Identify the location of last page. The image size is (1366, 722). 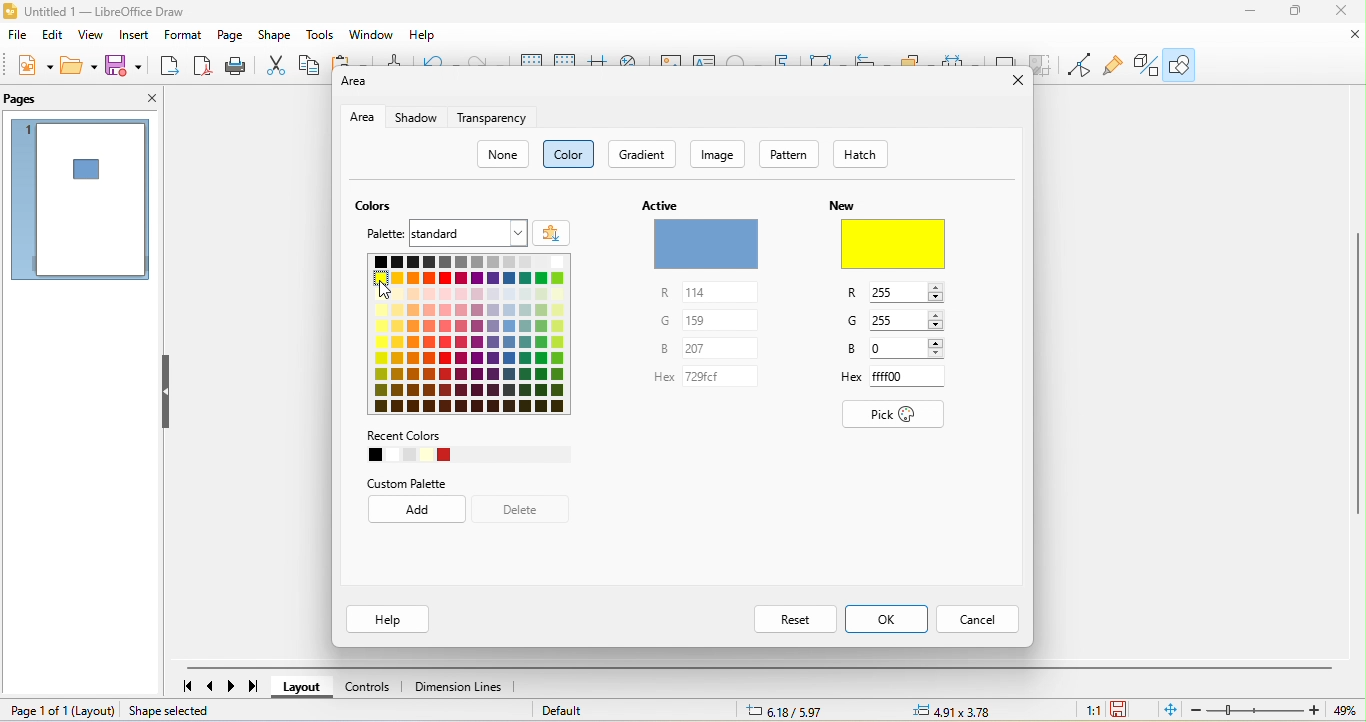
(261, 686).